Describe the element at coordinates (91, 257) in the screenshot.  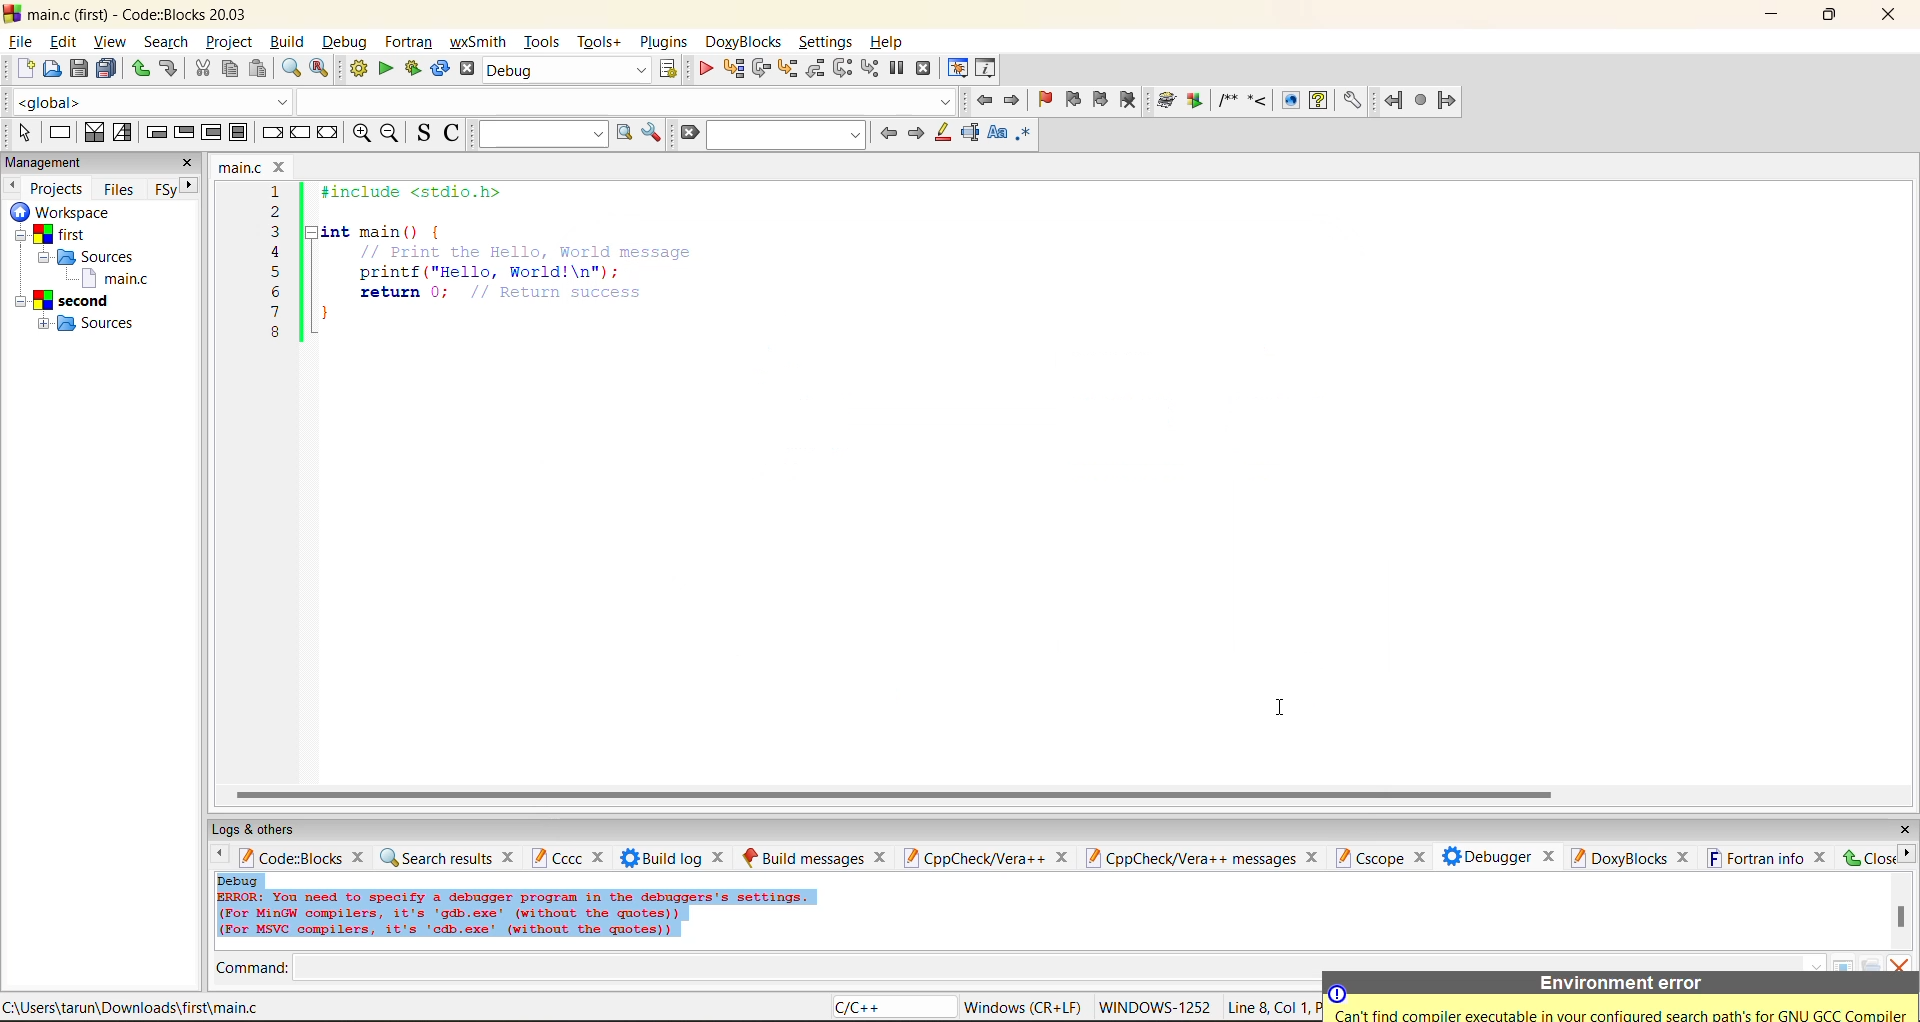
I see `Sources` at that location.